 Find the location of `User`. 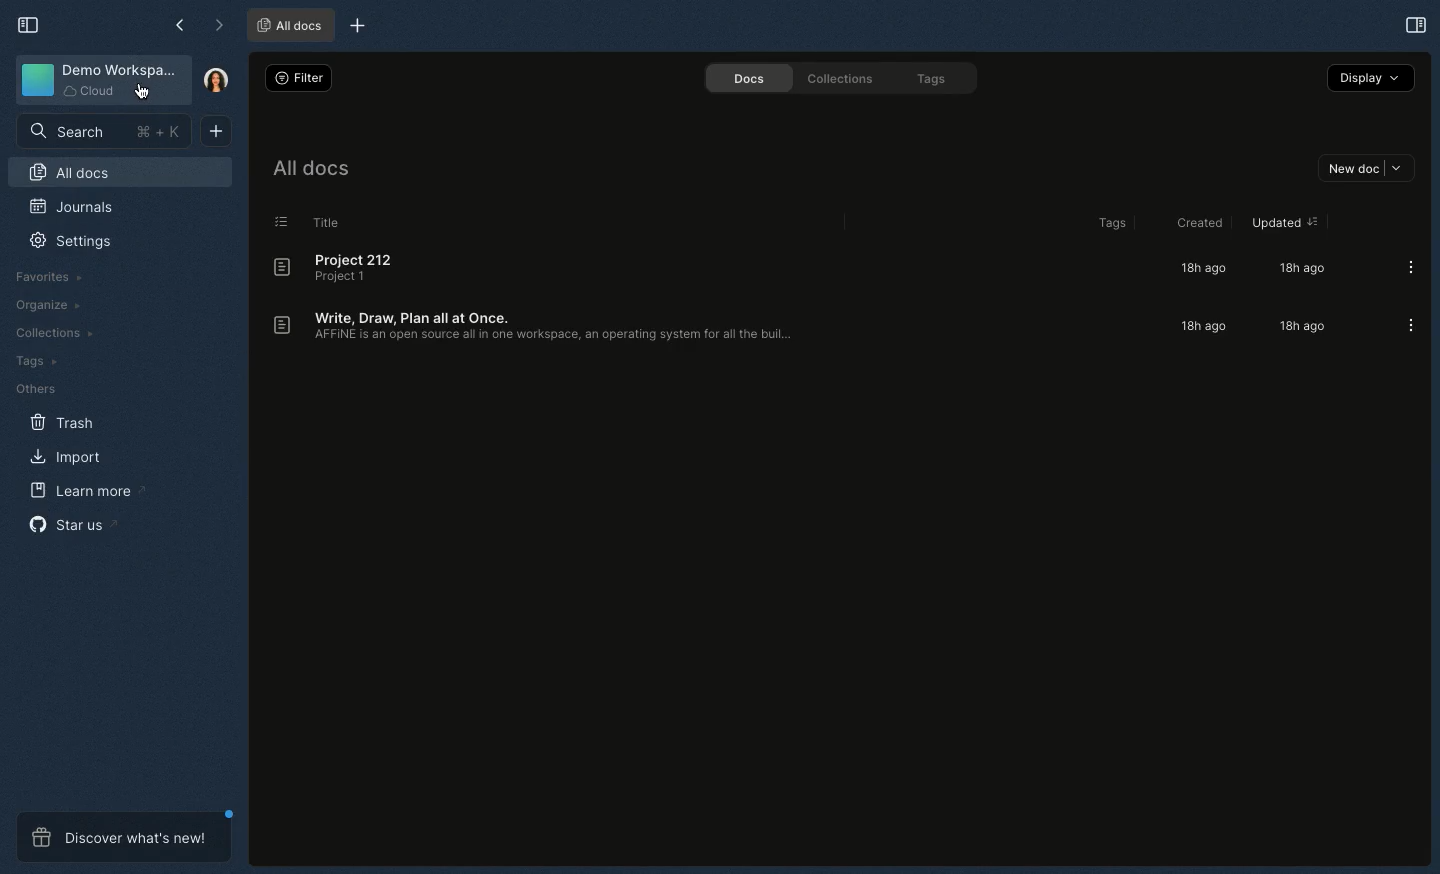

User is located at coordinates (213, 81).